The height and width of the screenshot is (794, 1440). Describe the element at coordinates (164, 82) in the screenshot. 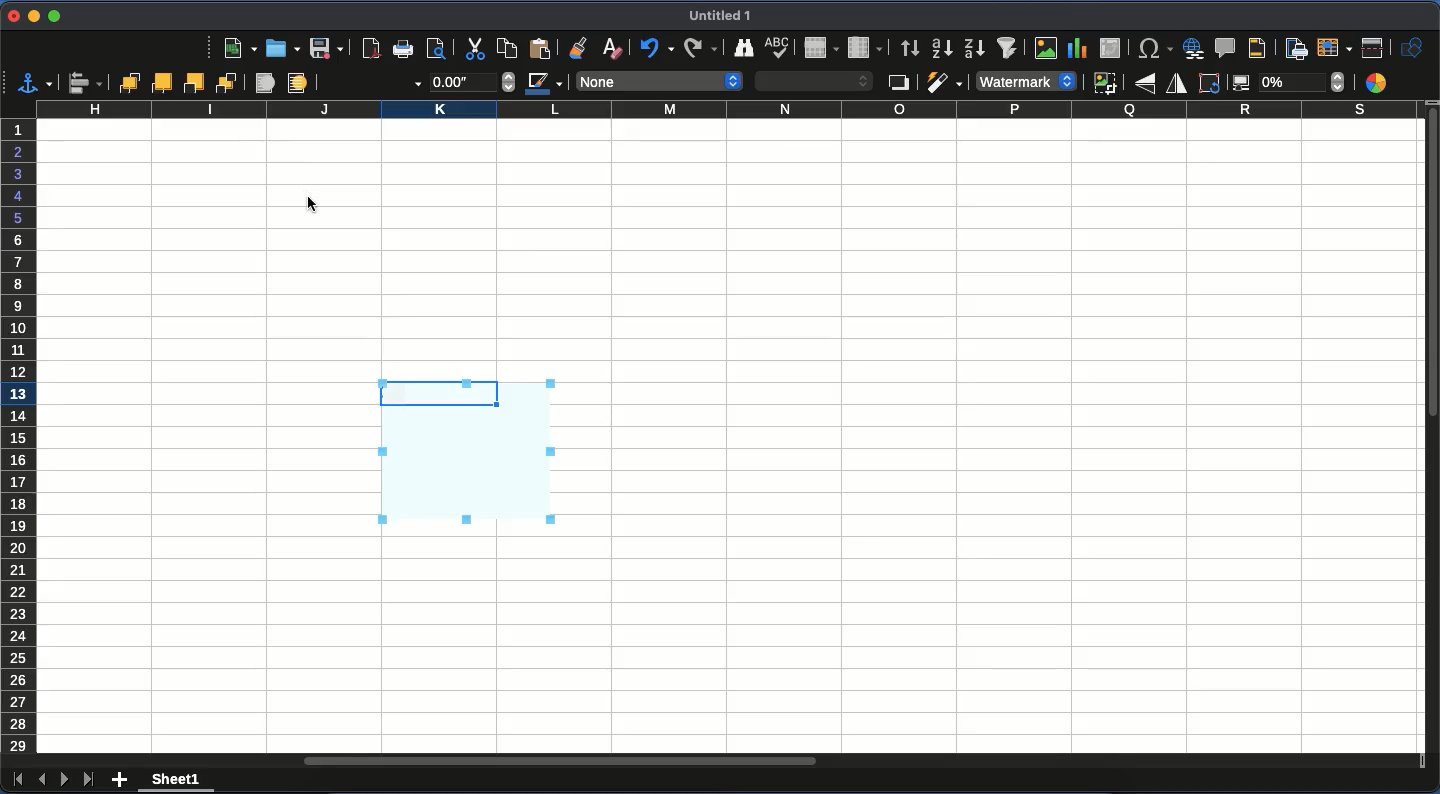

I see `forward one` at that location.